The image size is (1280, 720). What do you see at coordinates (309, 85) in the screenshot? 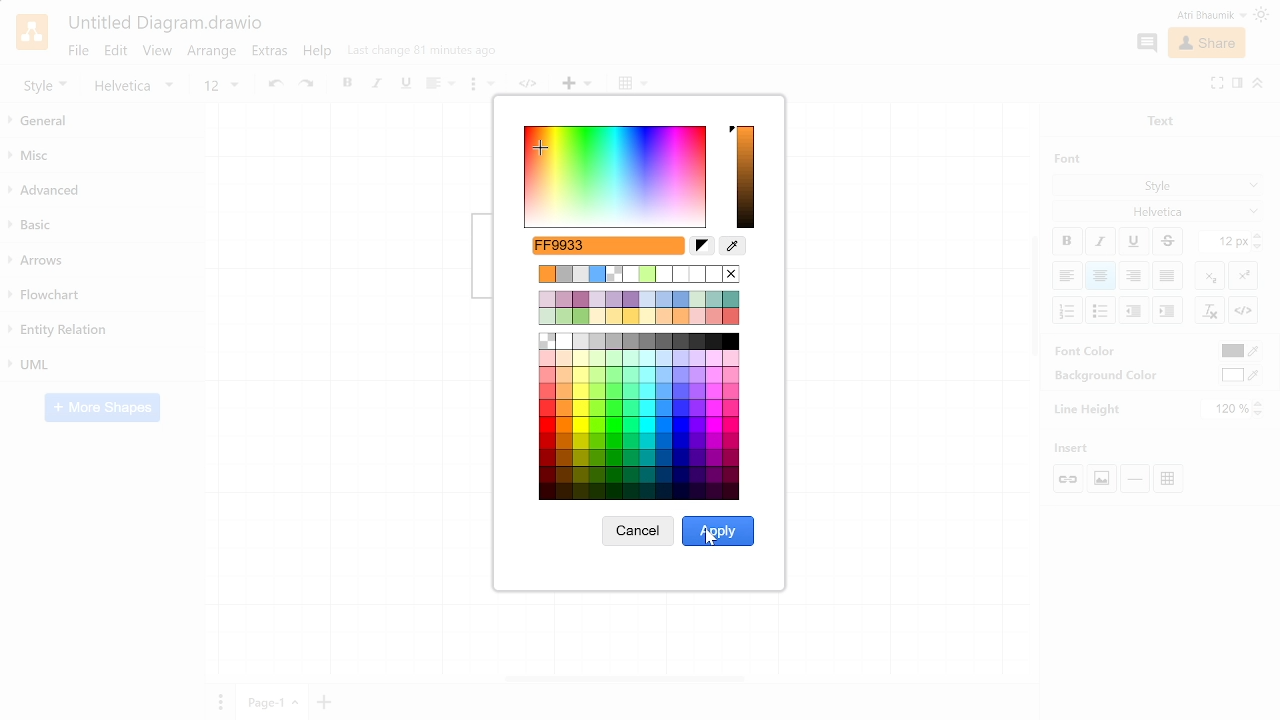
I see `redo` at bounding box center [309, 85].